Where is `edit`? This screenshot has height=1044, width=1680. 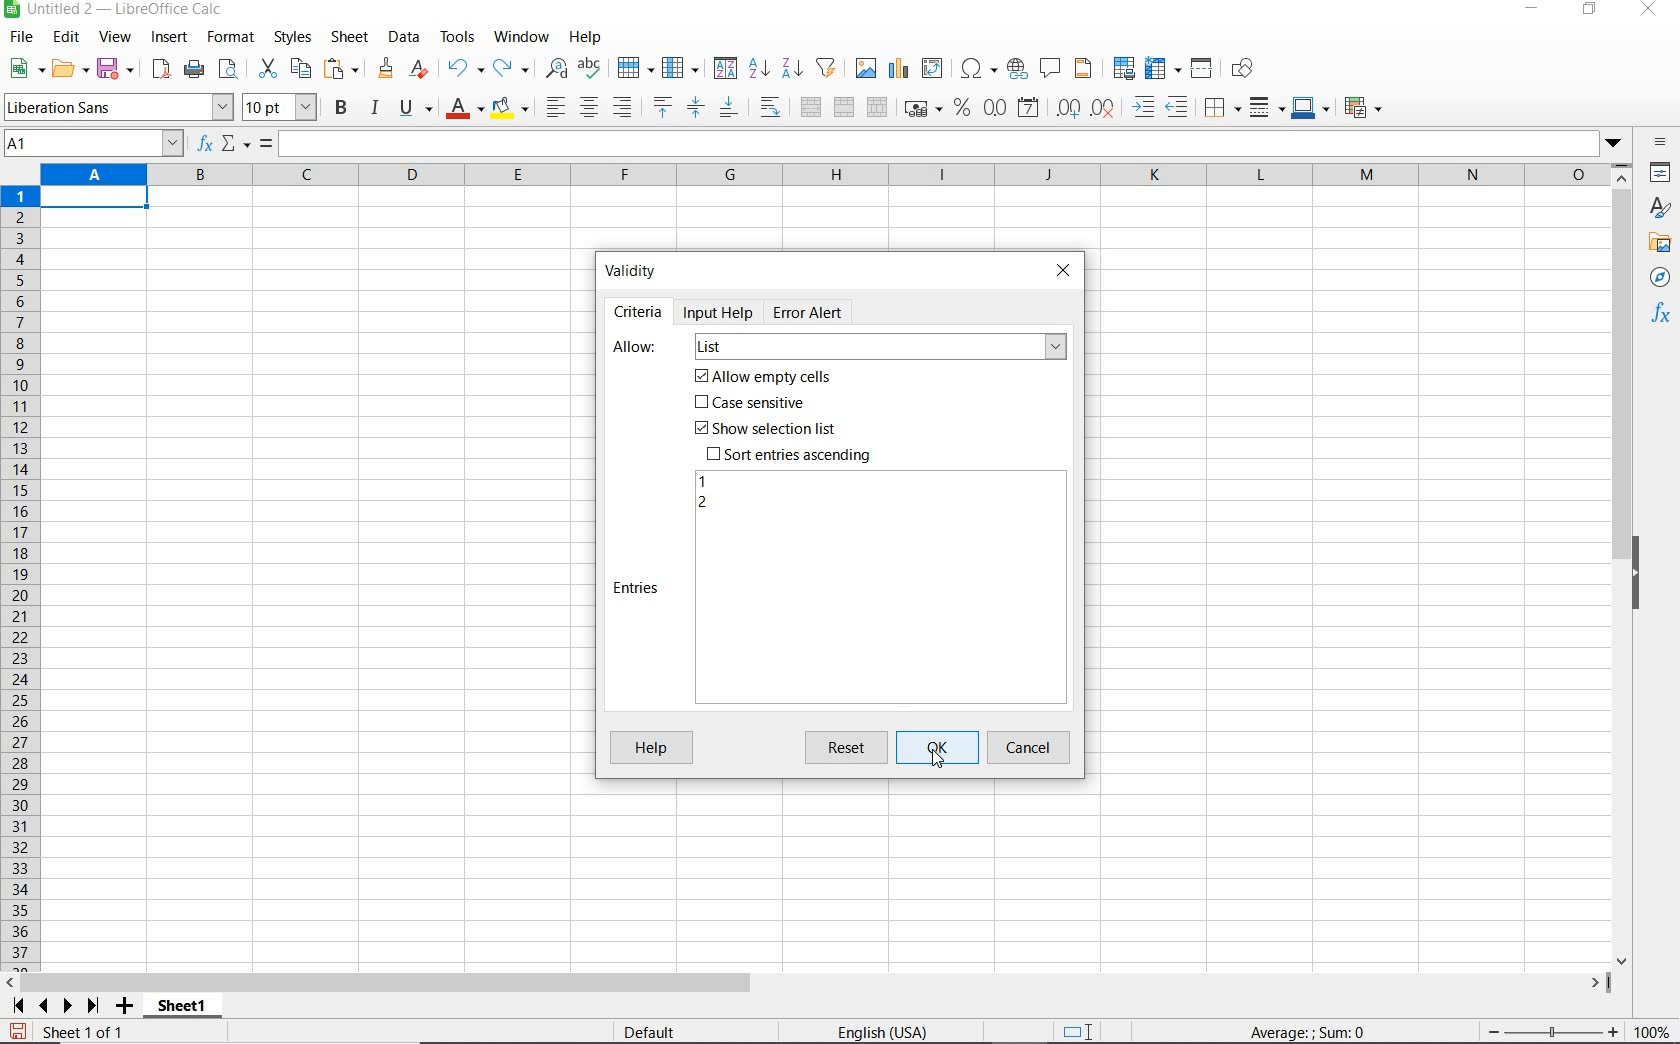
edit is located at coordinates (67, 40).